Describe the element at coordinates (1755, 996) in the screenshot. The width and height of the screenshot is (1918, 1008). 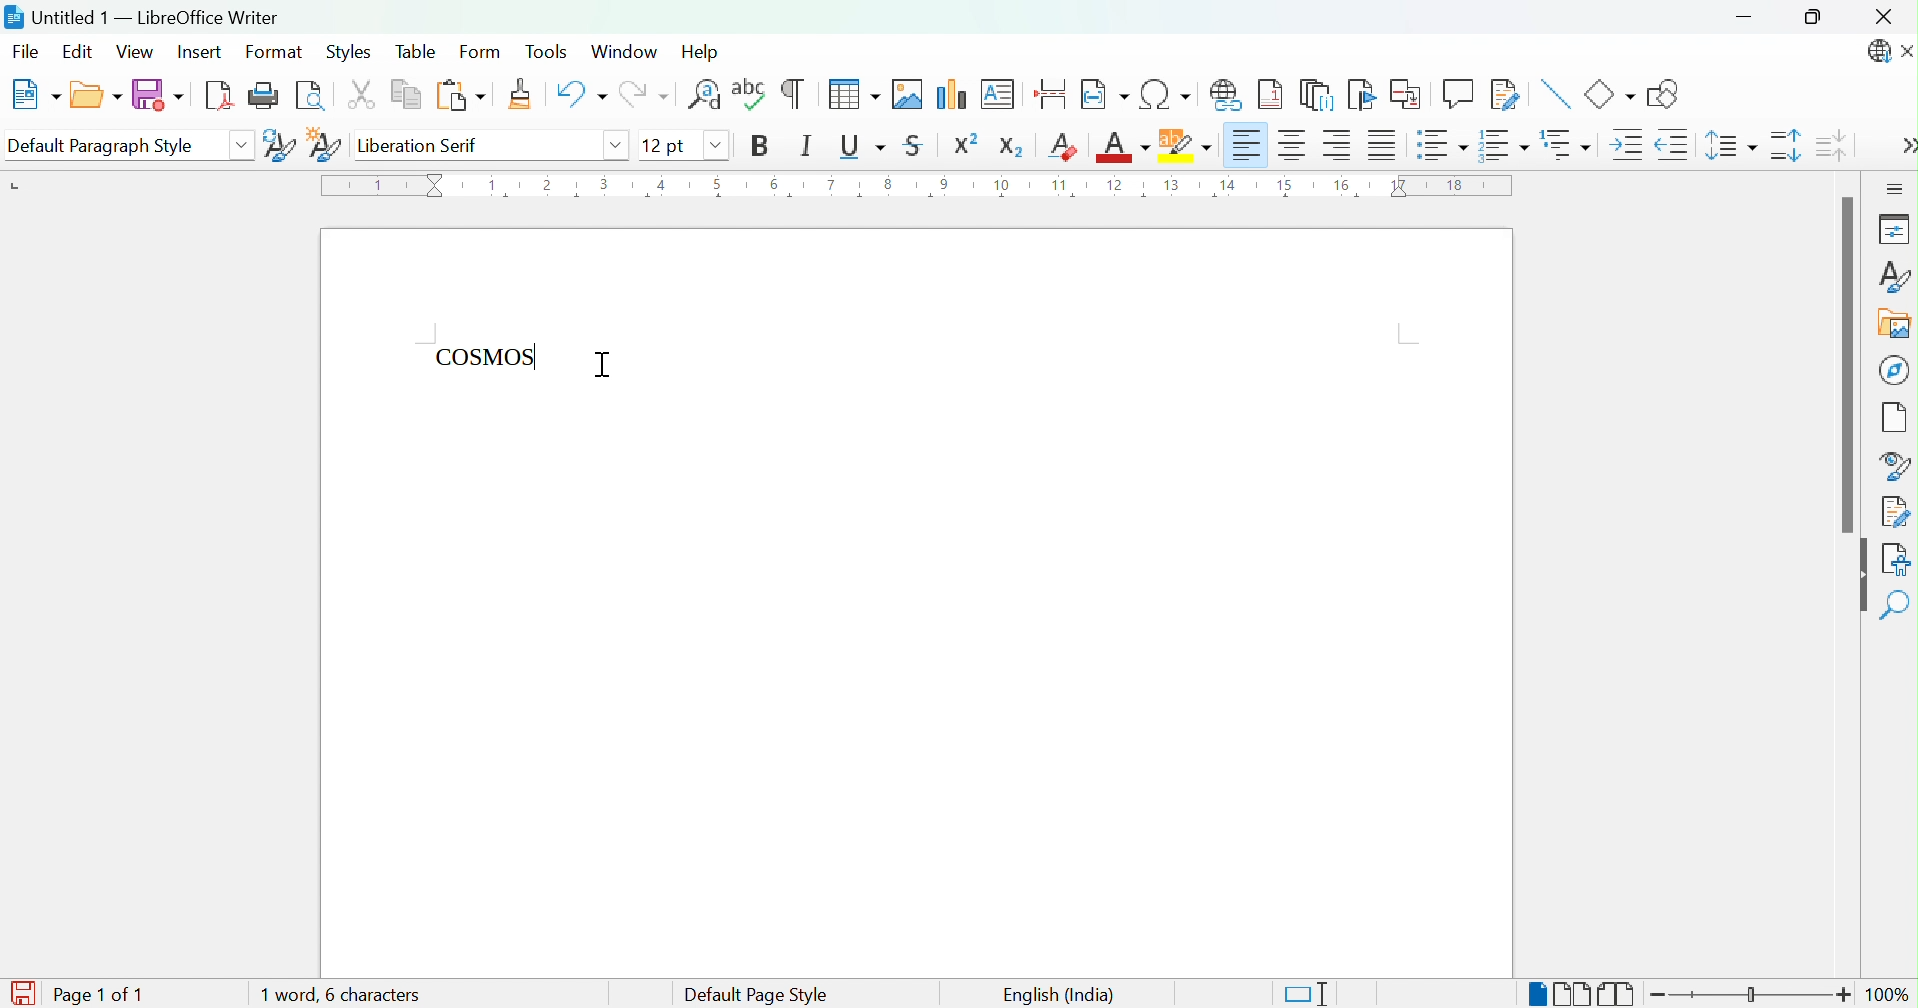
I see `Slider` at that location.